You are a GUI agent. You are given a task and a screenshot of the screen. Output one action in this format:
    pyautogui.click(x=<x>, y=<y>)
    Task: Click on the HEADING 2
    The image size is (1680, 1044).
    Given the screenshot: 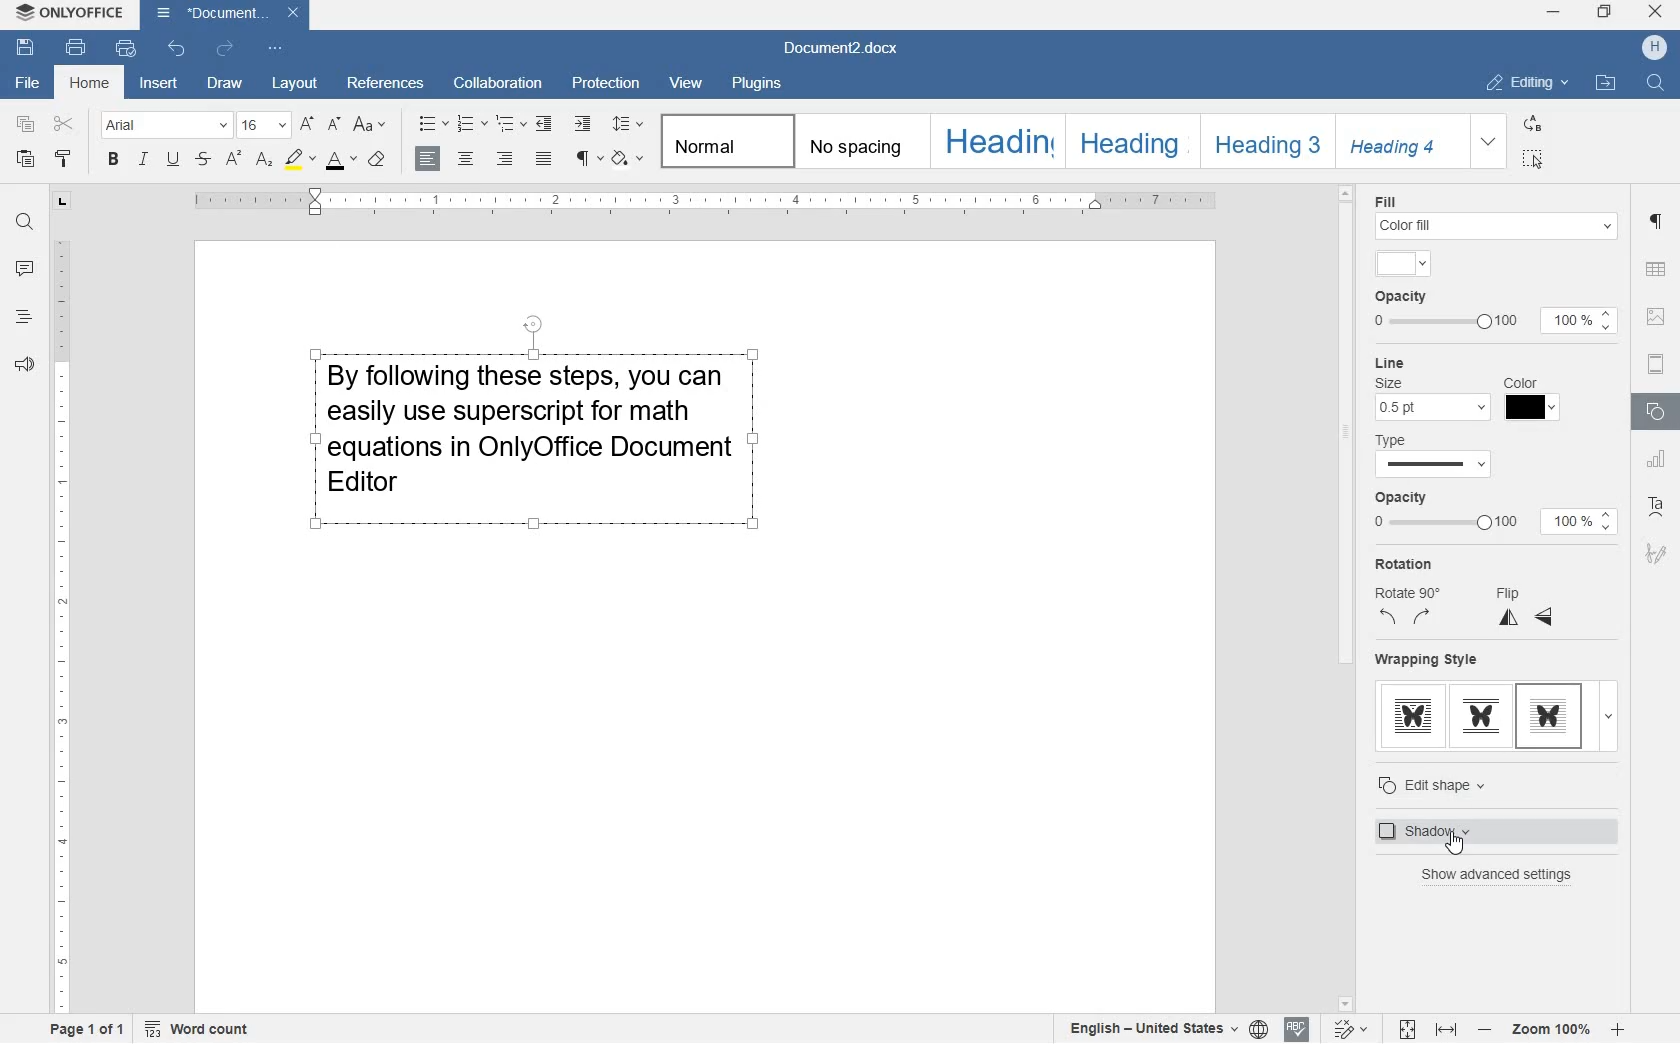 What is the action you would take?
    pyautogui.click(x=1128, y=140)
    